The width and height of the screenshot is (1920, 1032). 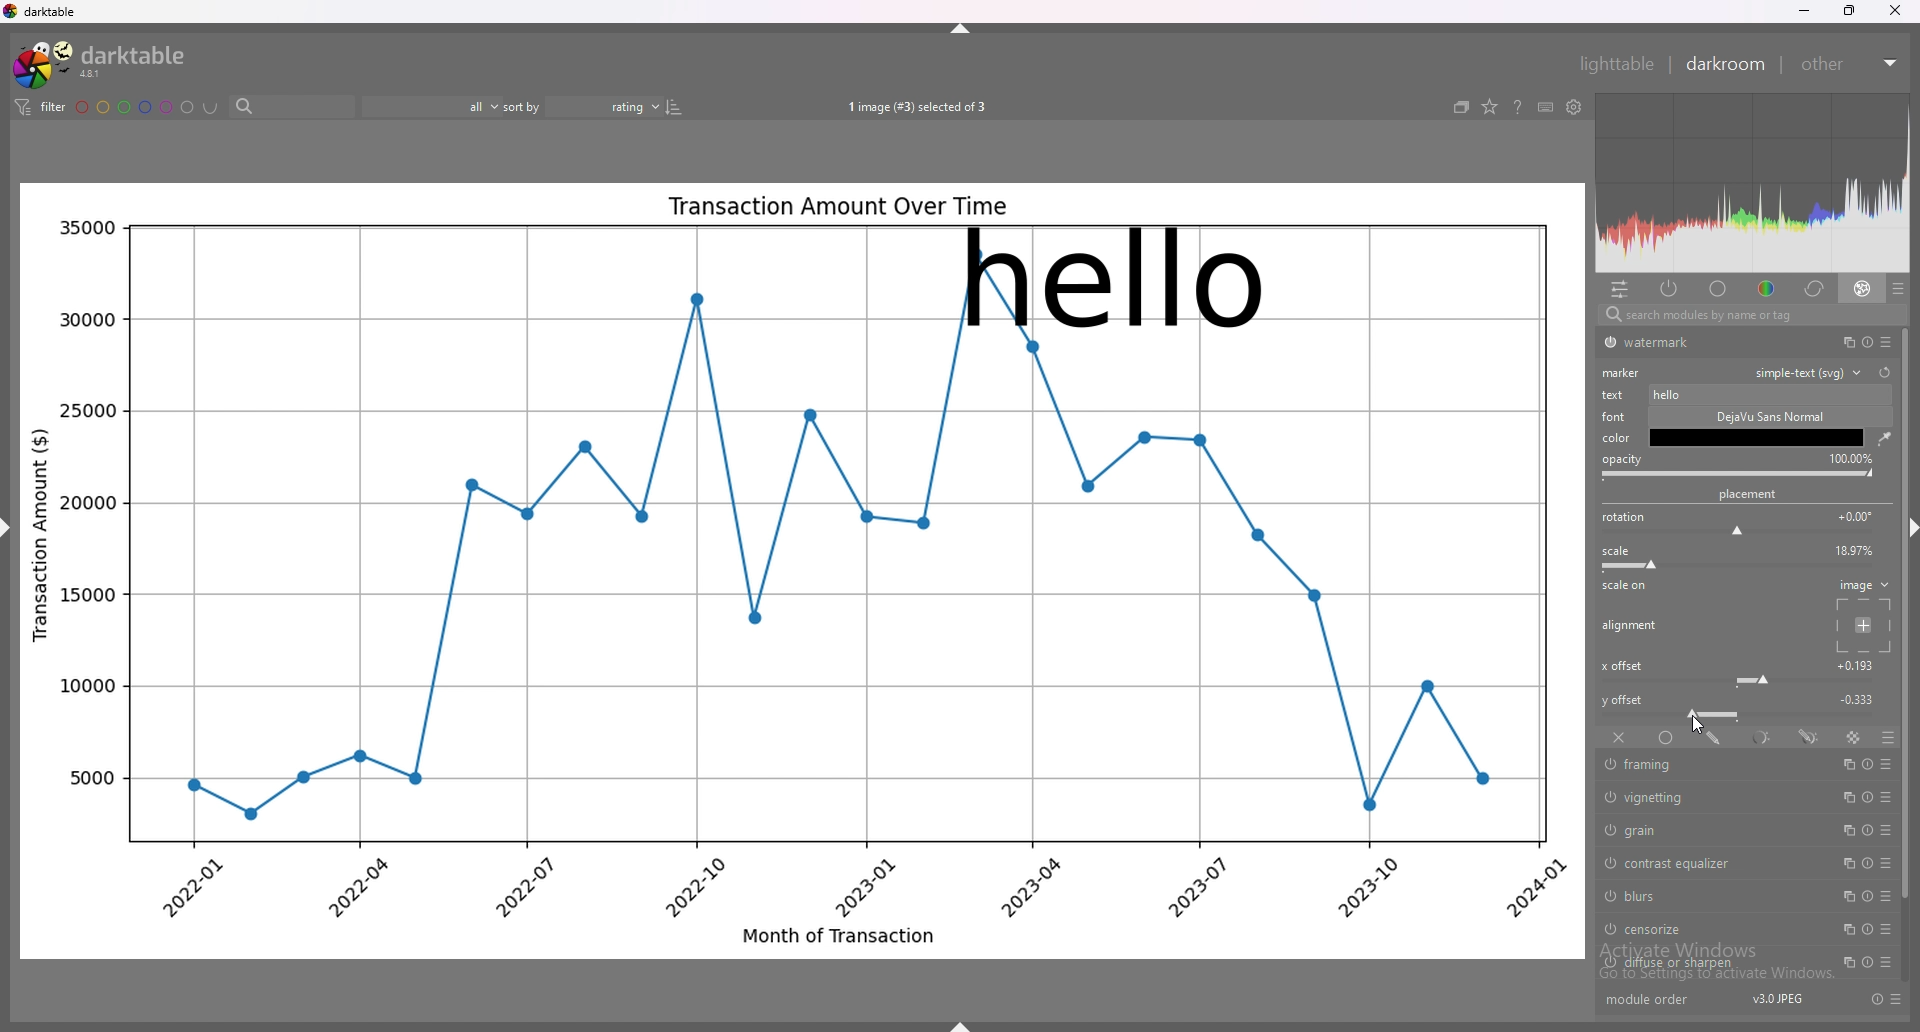 I want to click on rotation bar, so click(x=1736, y=533).